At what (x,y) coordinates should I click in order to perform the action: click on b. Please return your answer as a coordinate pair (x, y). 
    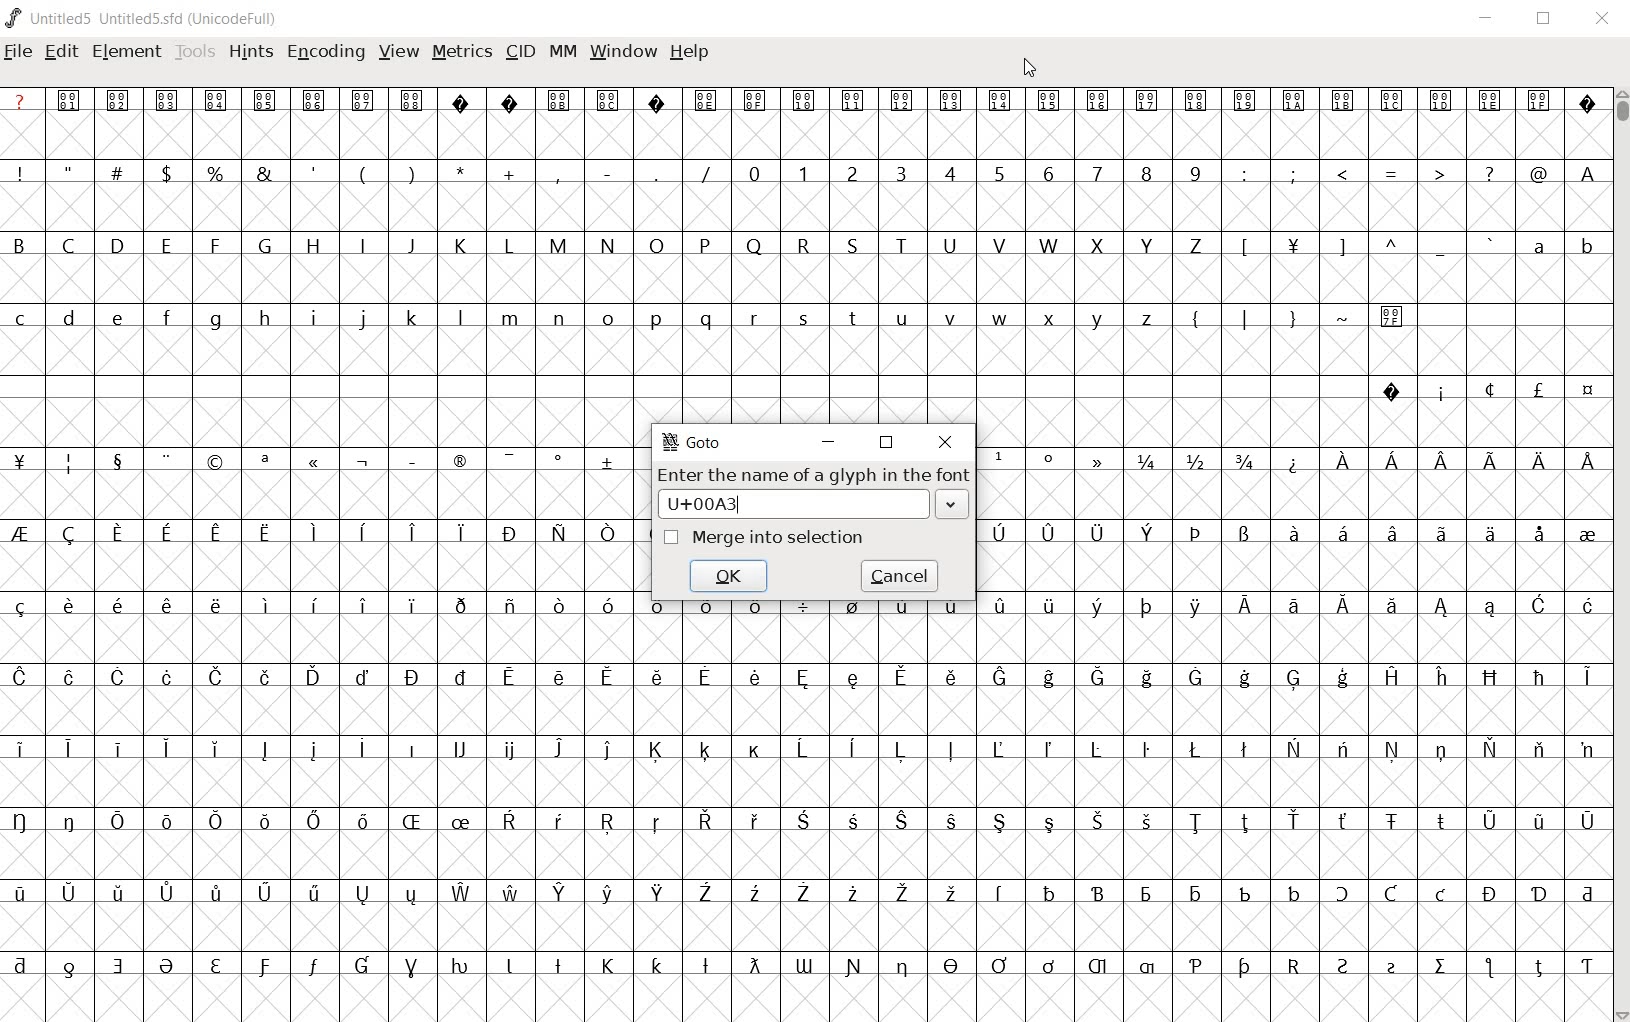
    Looking at the image, I should click on (1585, 245).